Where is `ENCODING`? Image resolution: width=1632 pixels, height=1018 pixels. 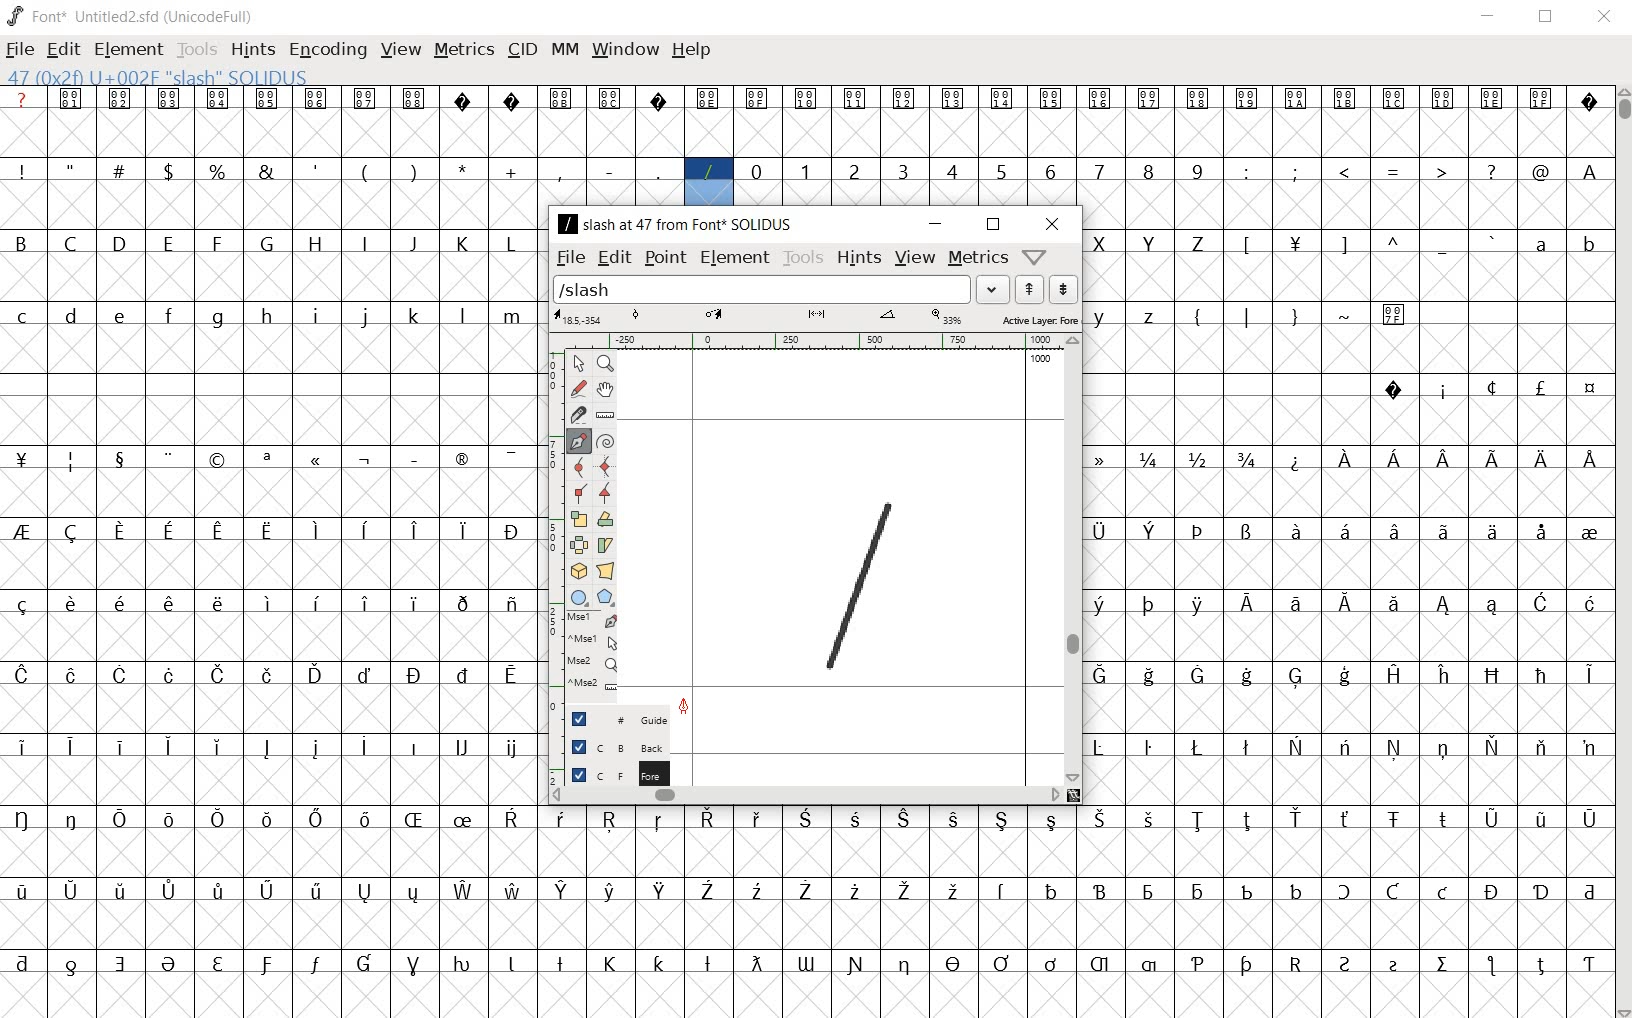 ENCODING is located at coordinates (327, 51).